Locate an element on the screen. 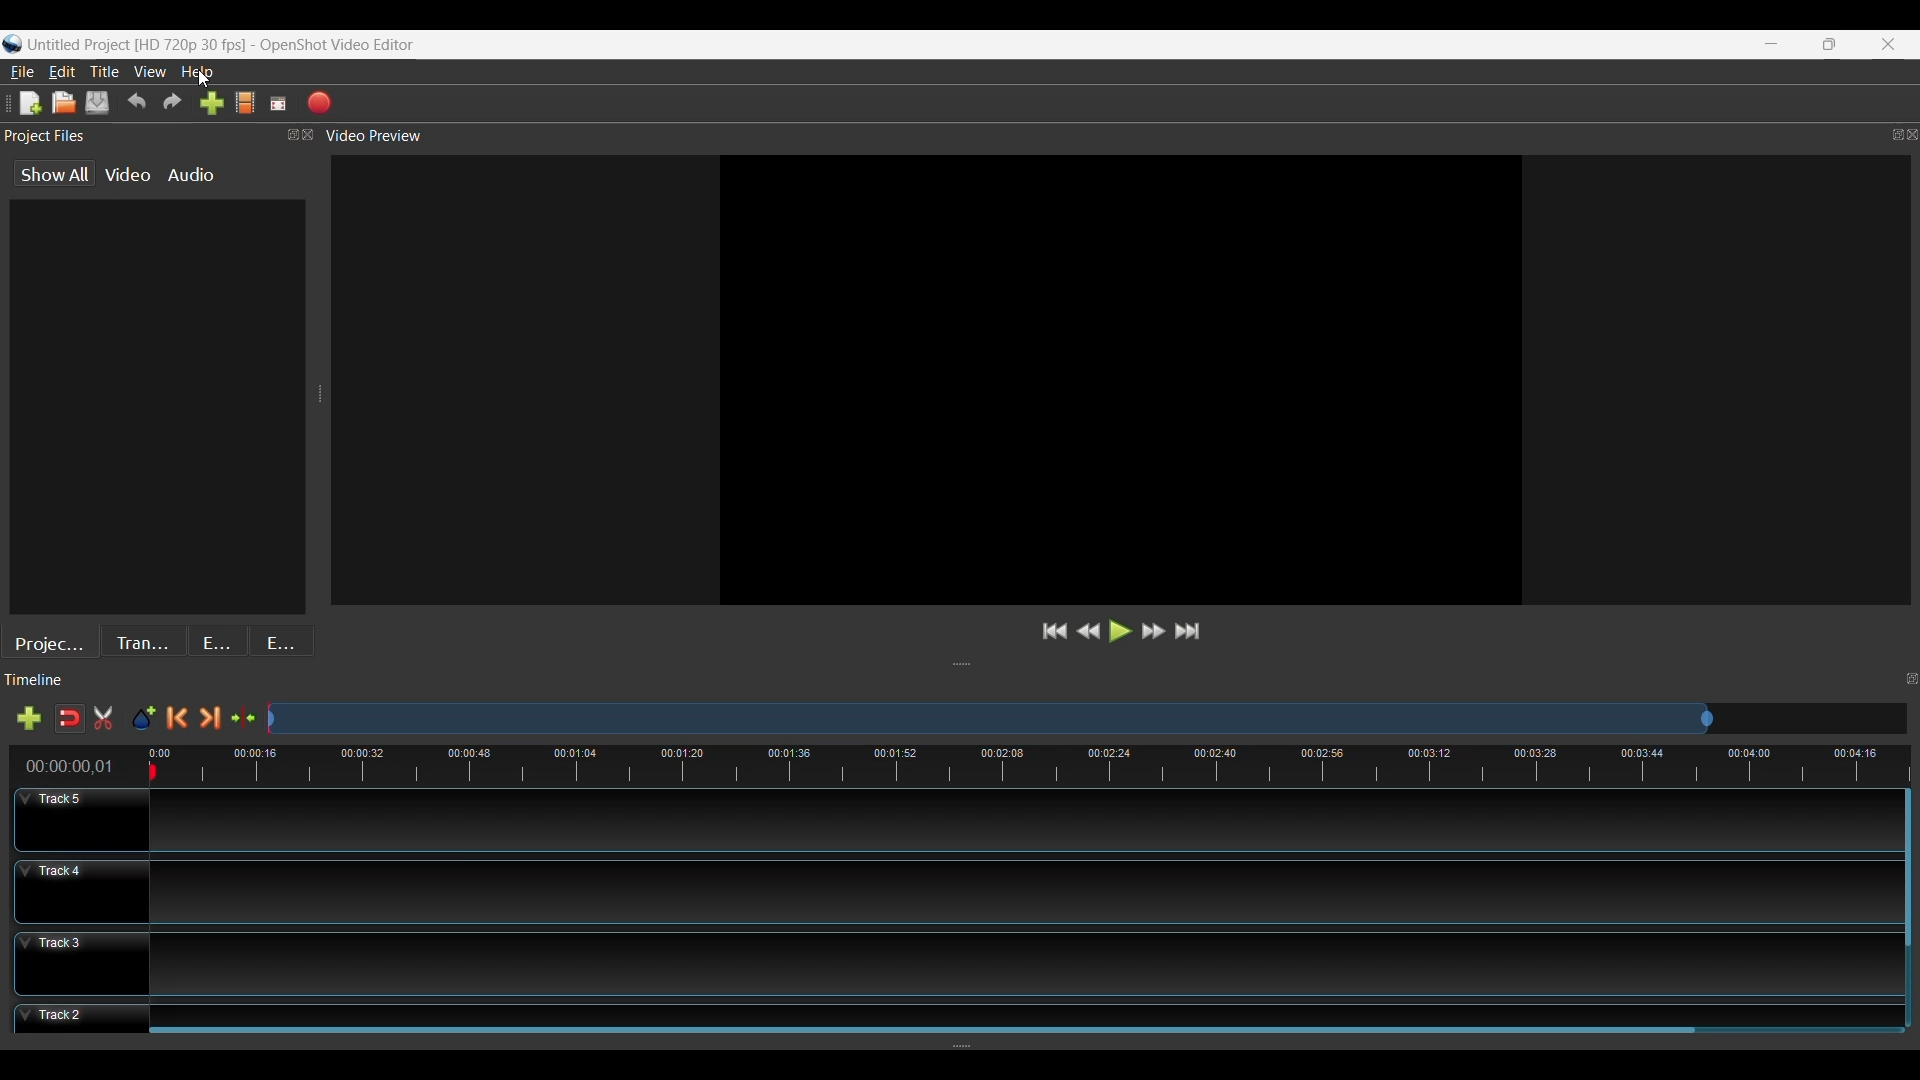  Razor is located at coordinates (68, 717).